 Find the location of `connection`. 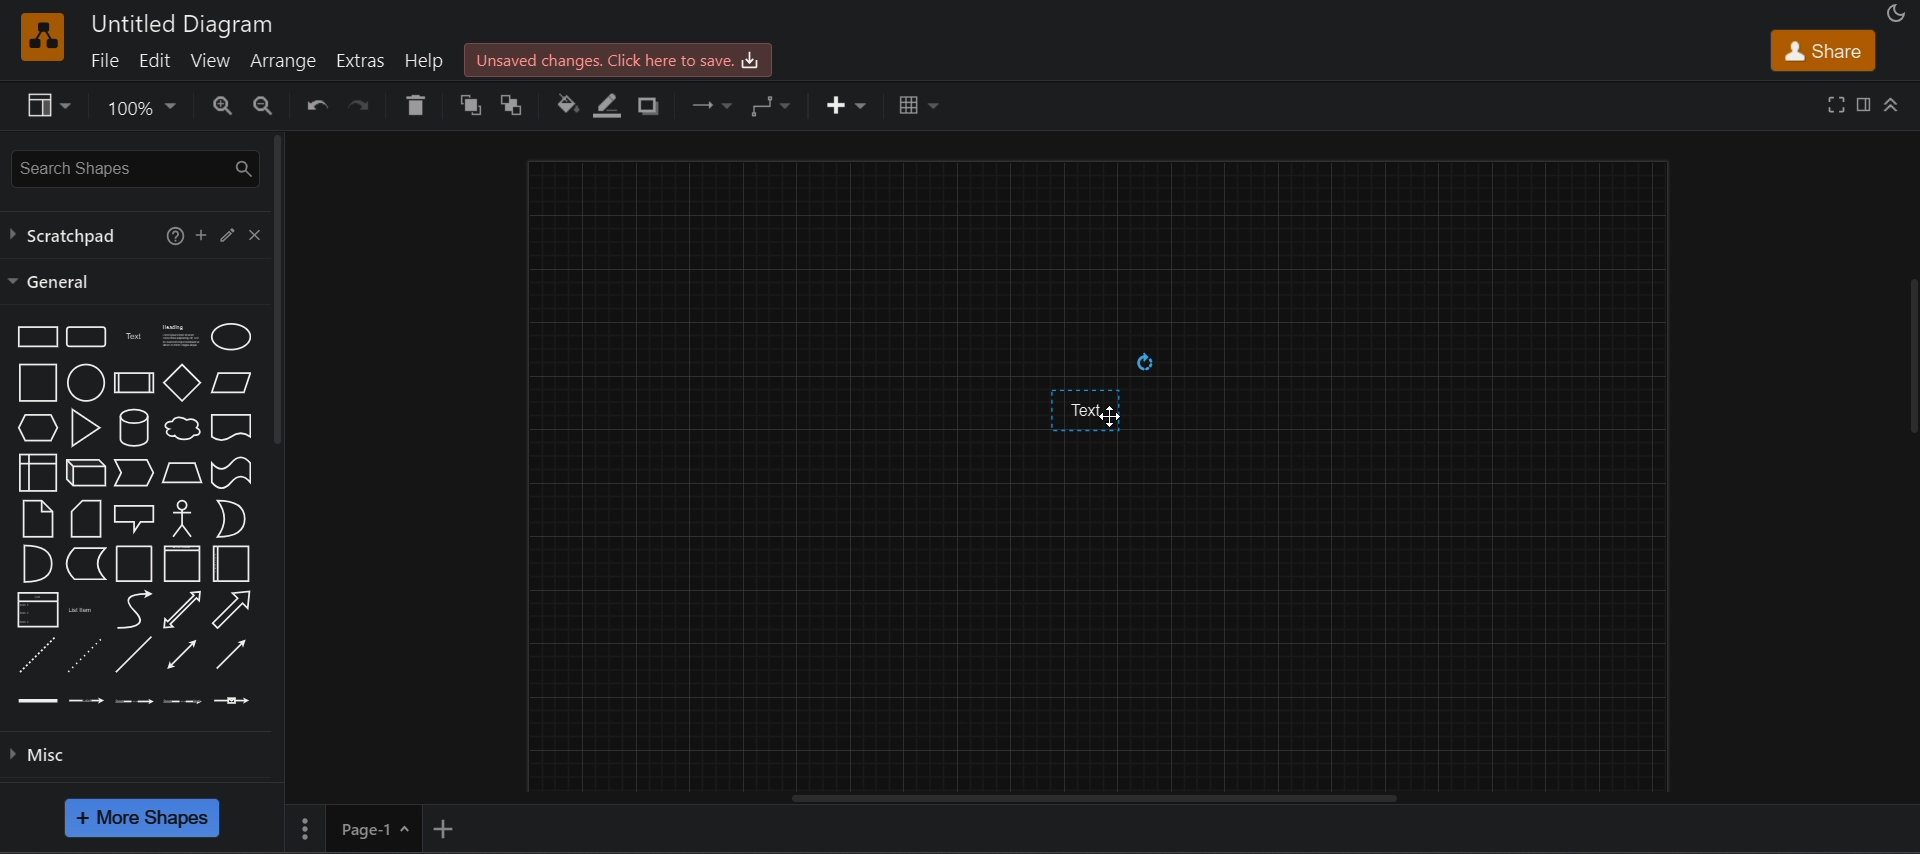

connection is located at coordinates (710, 104).